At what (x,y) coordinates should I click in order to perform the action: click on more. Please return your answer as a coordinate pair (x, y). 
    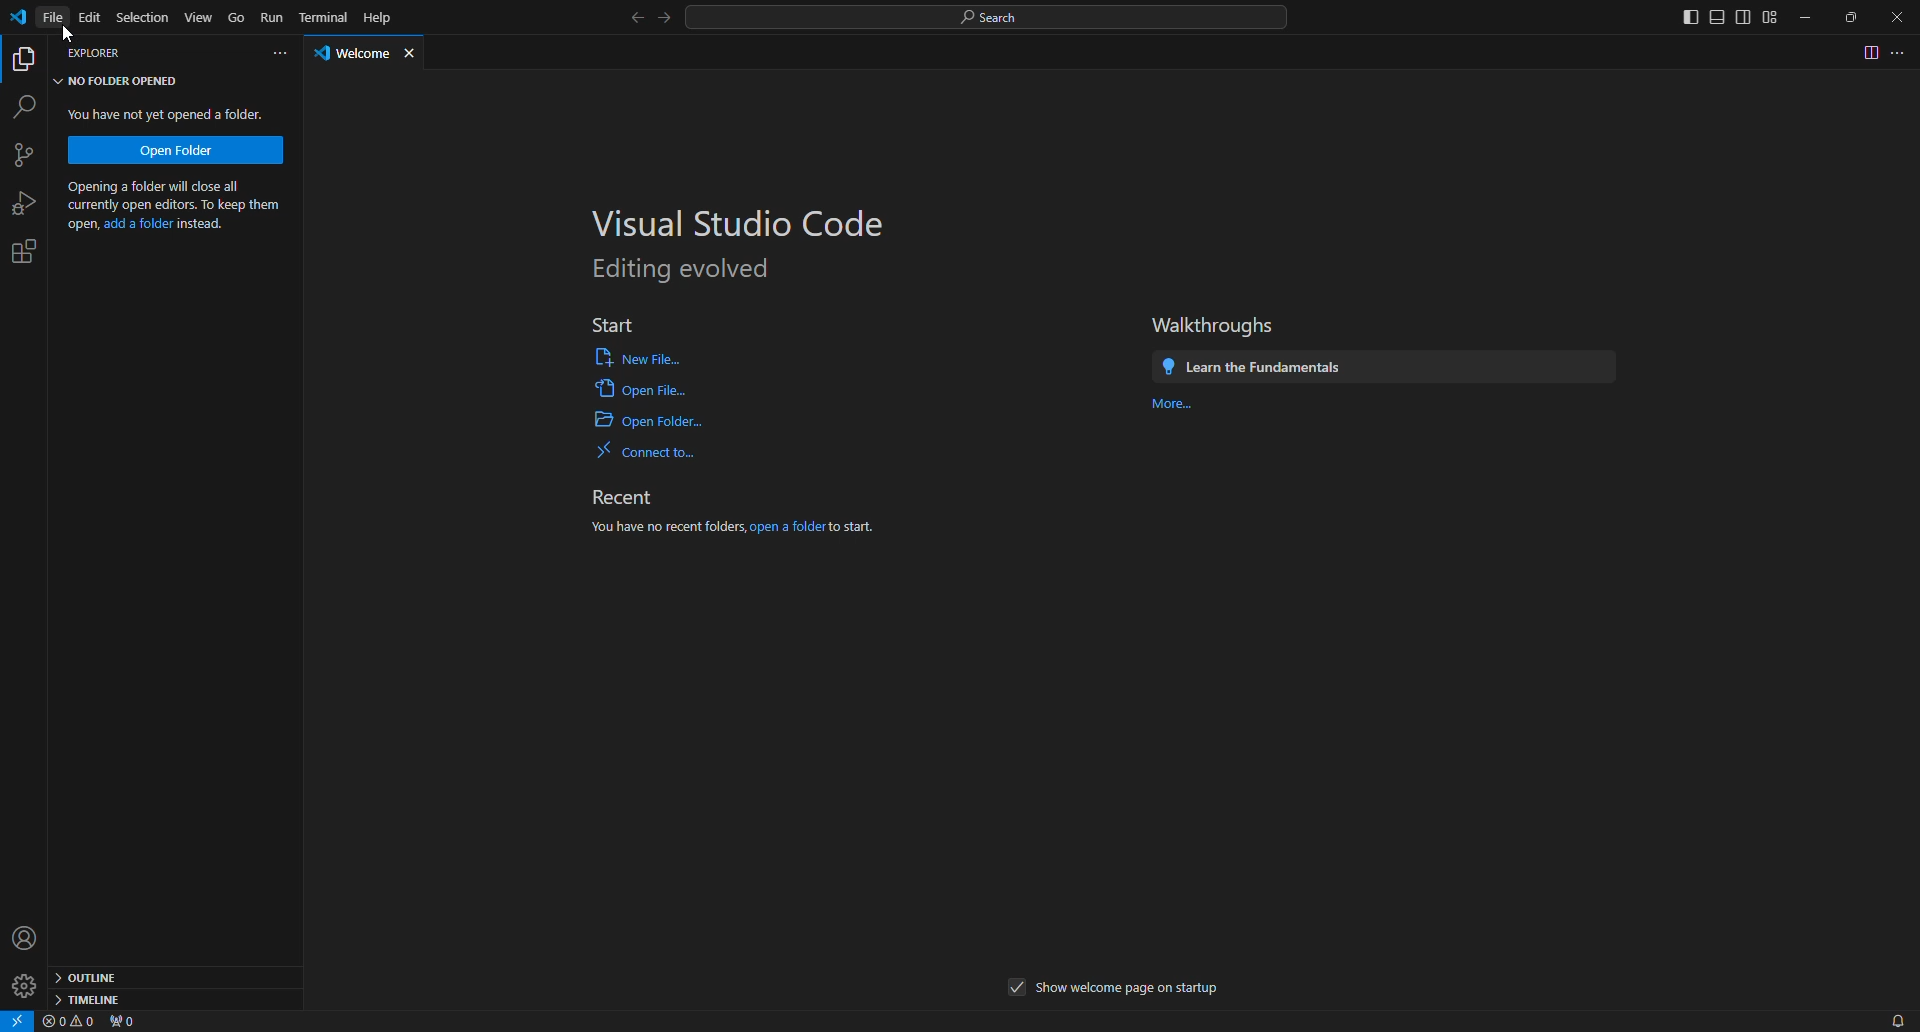
    Looking at the image, I should click on (1178, 407).